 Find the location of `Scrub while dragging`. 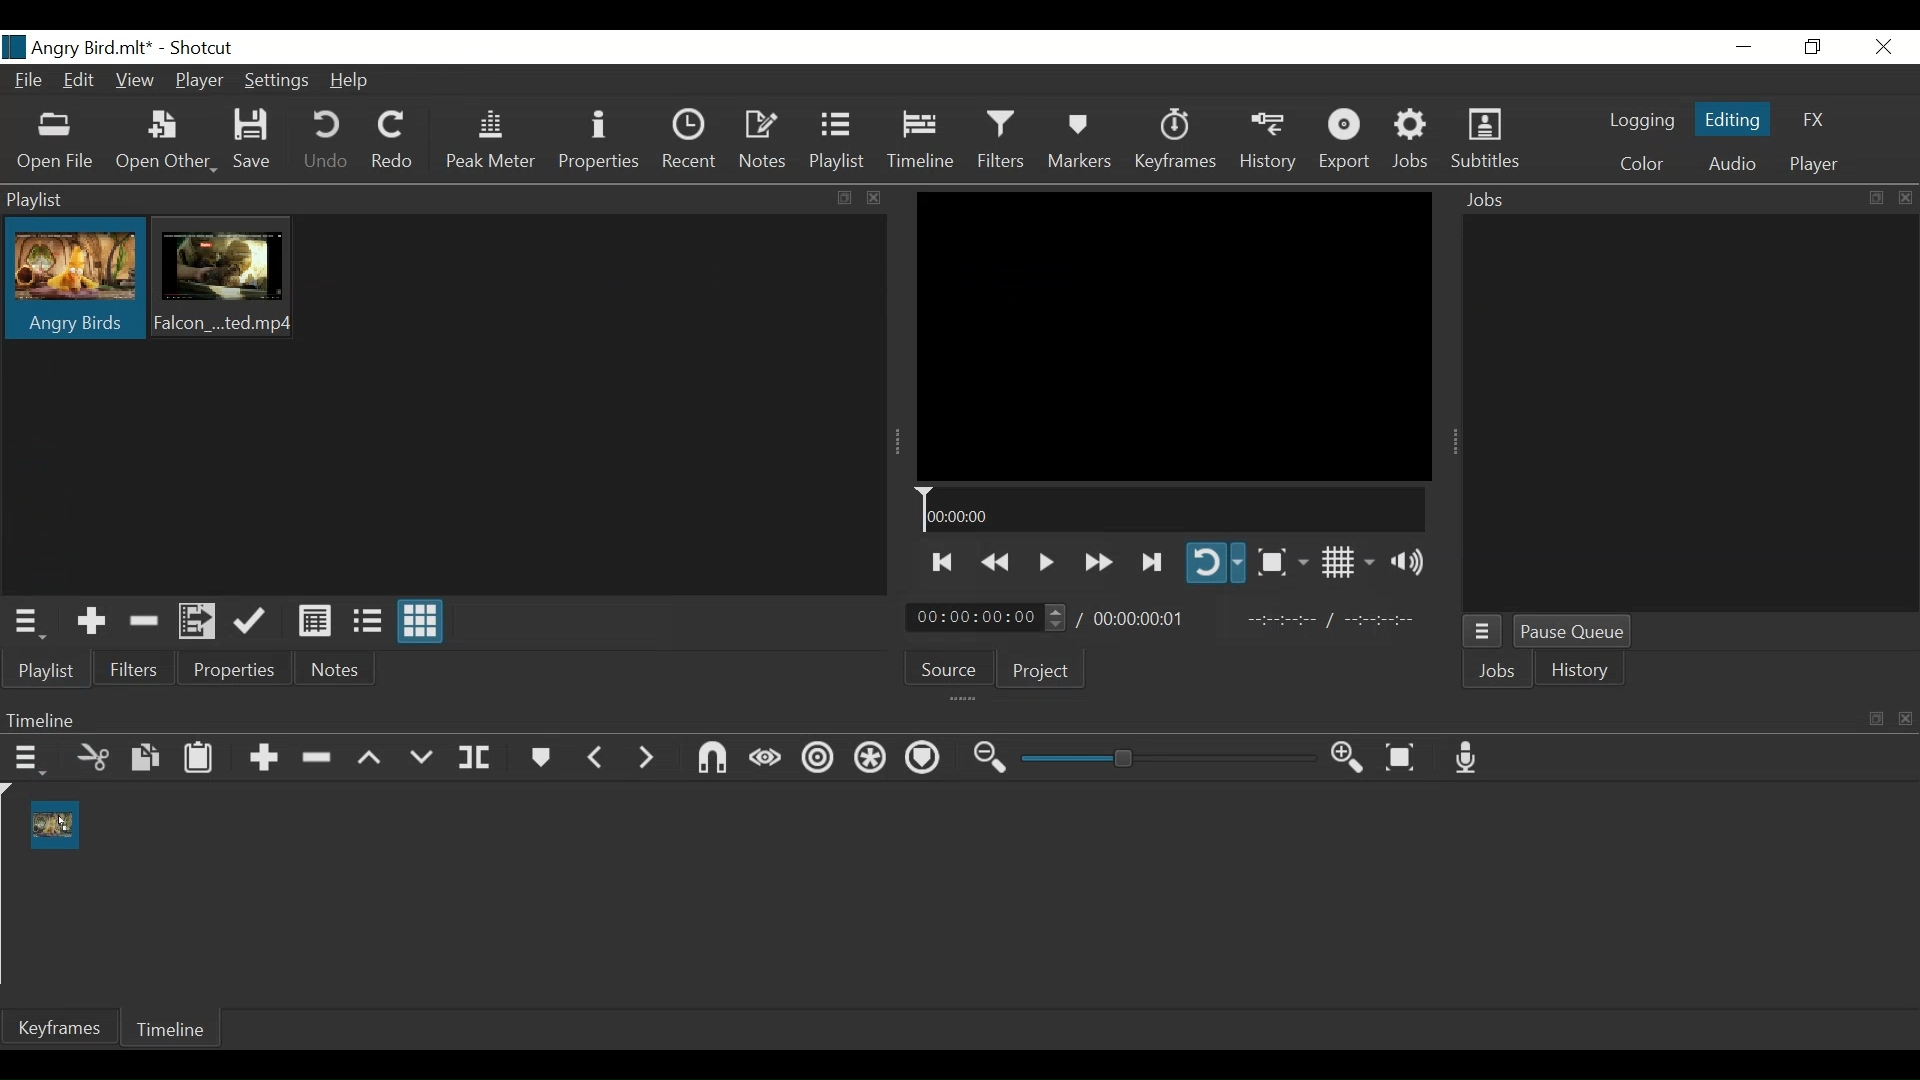

Scrub while dragging is located at coordinates (761, 757).